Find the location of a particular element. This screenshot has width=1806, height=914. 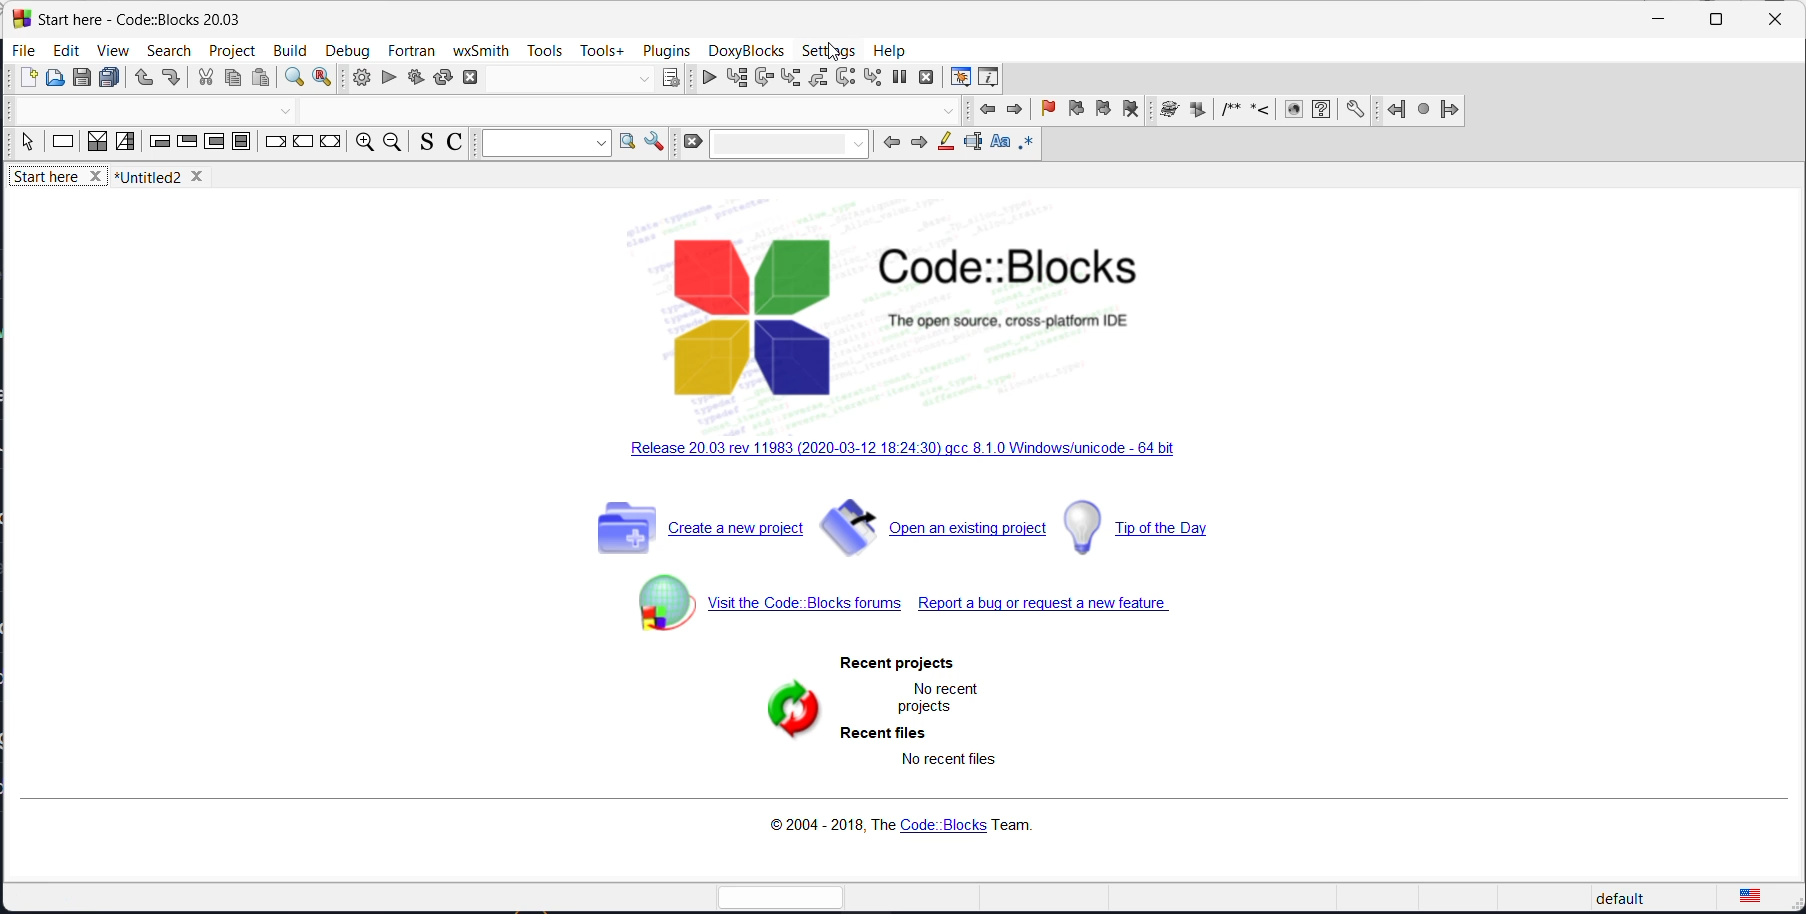

tools is located at coordinates (545, 52).